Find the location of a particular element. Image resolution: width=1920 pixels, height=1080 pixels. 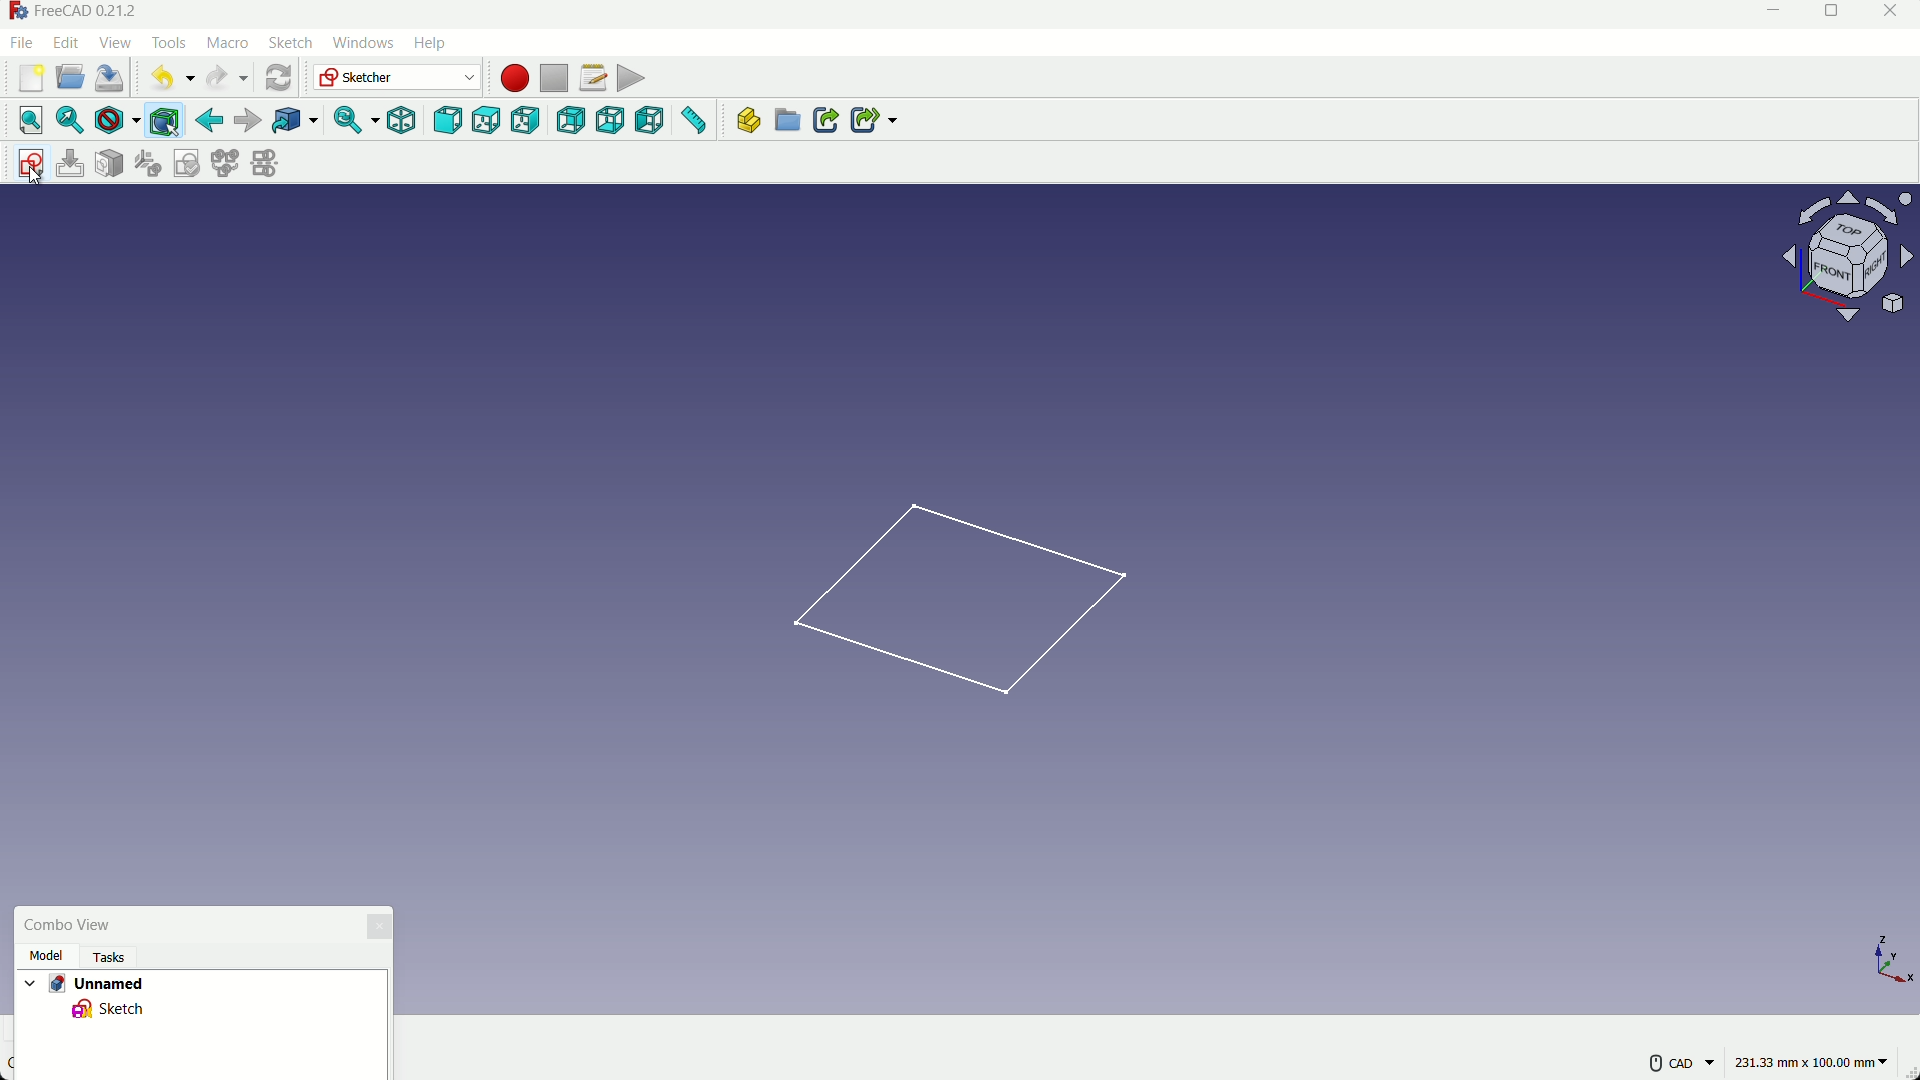

open file is located at coordinates (67, 79).